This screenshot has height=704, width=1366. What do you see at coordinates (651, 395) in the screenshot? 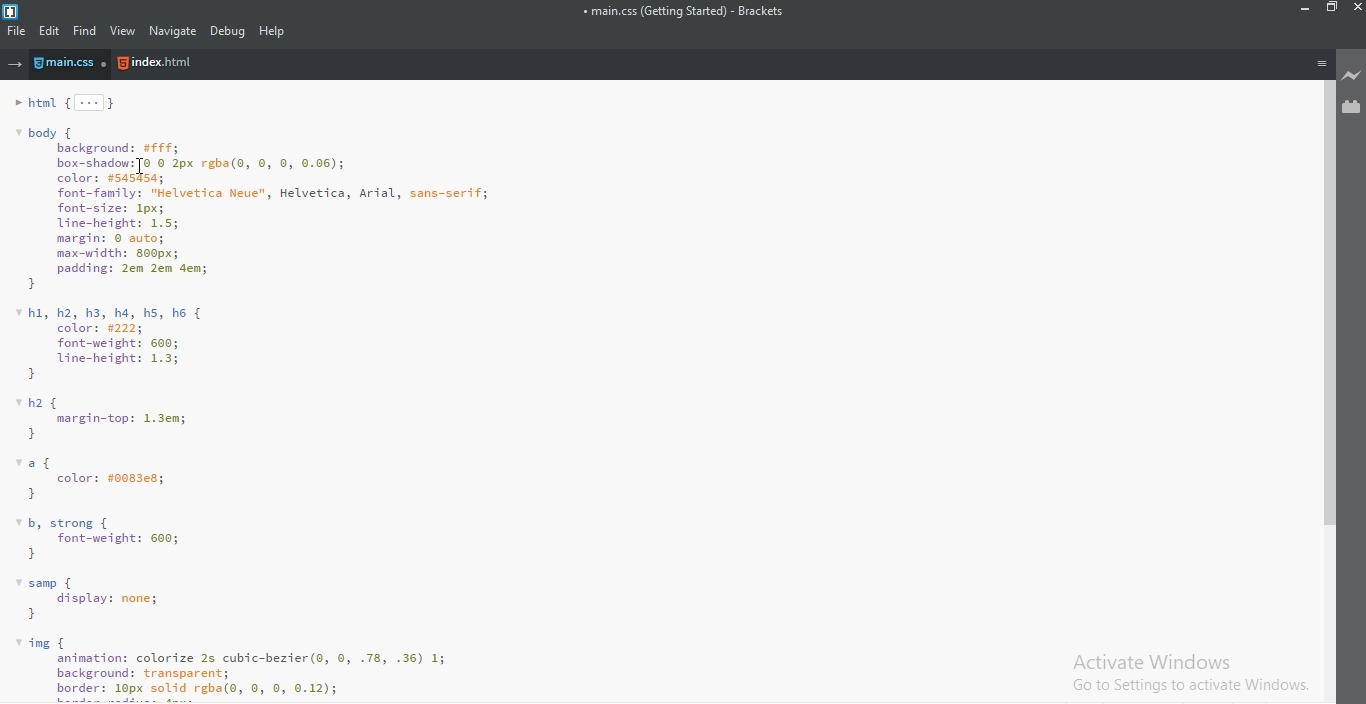
I see `code` at bounding box center [651, 395].